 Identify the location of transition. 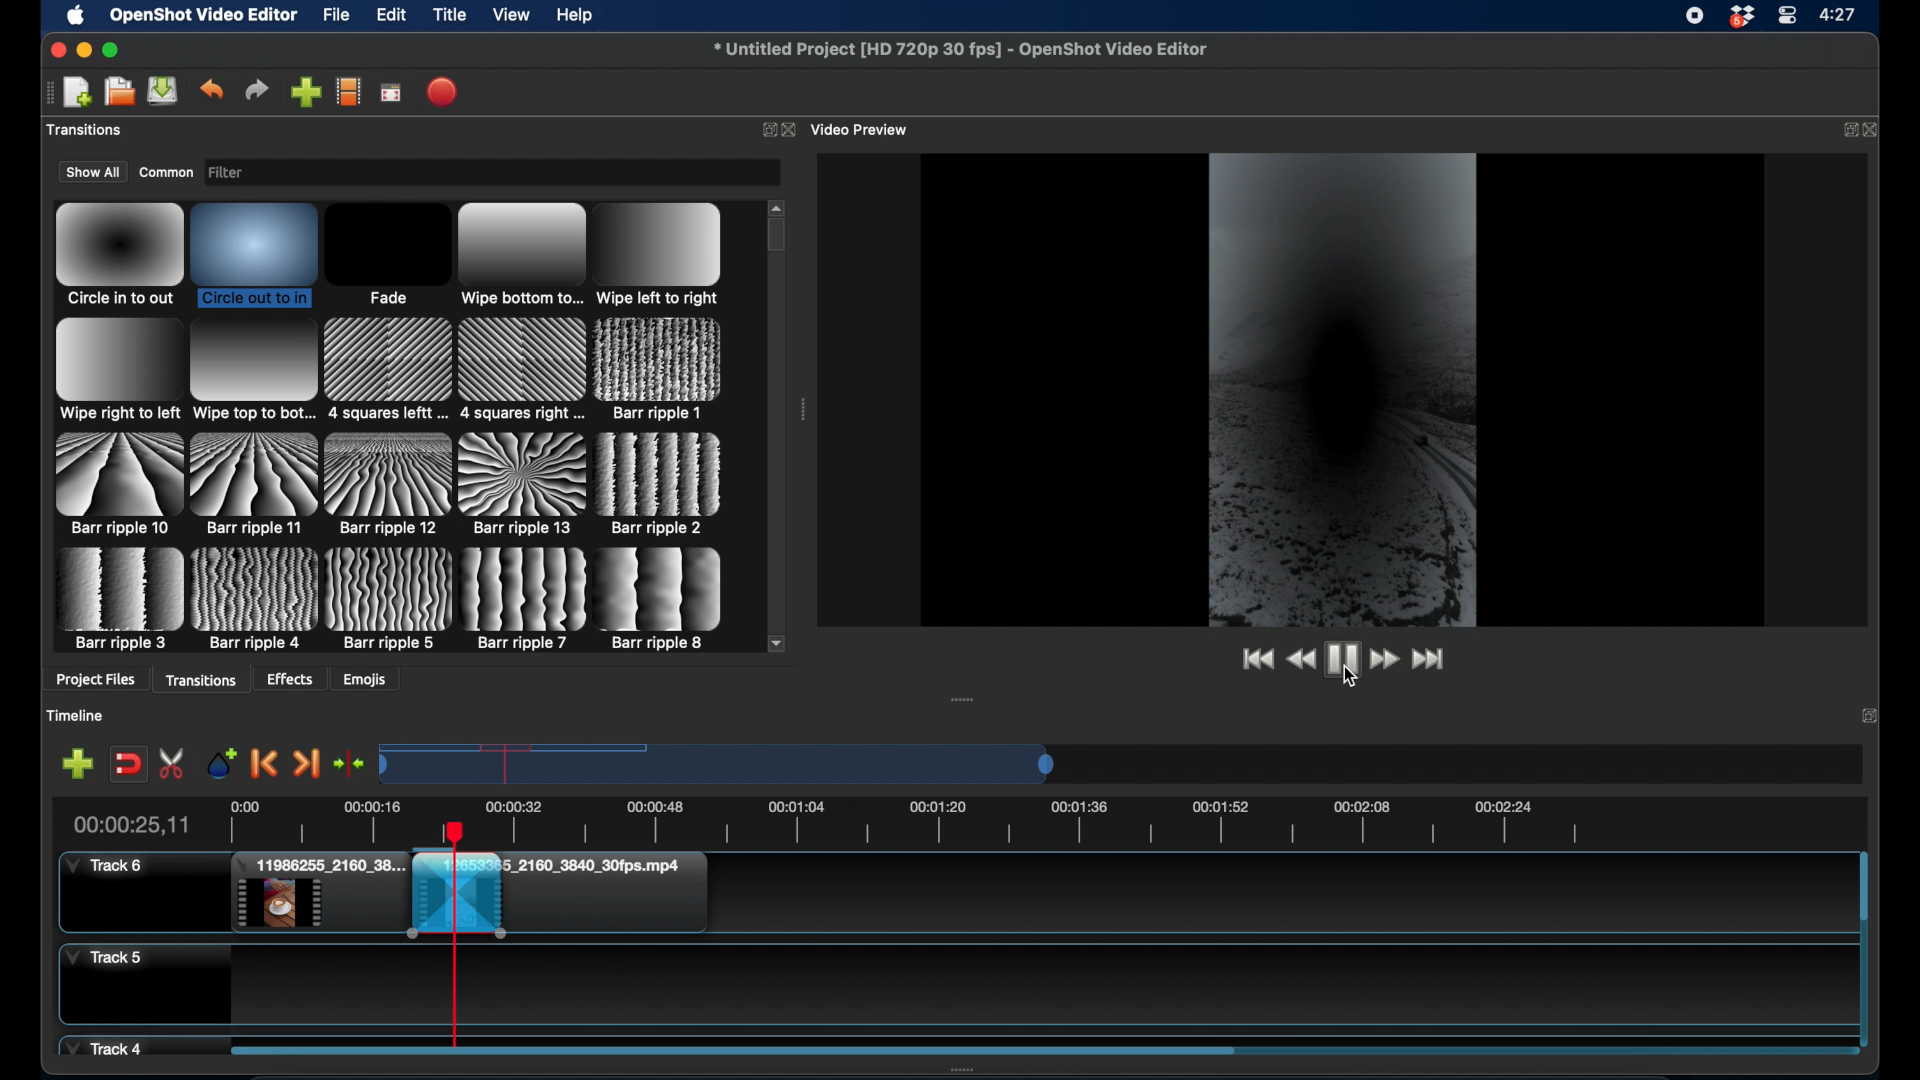
(117, 371).